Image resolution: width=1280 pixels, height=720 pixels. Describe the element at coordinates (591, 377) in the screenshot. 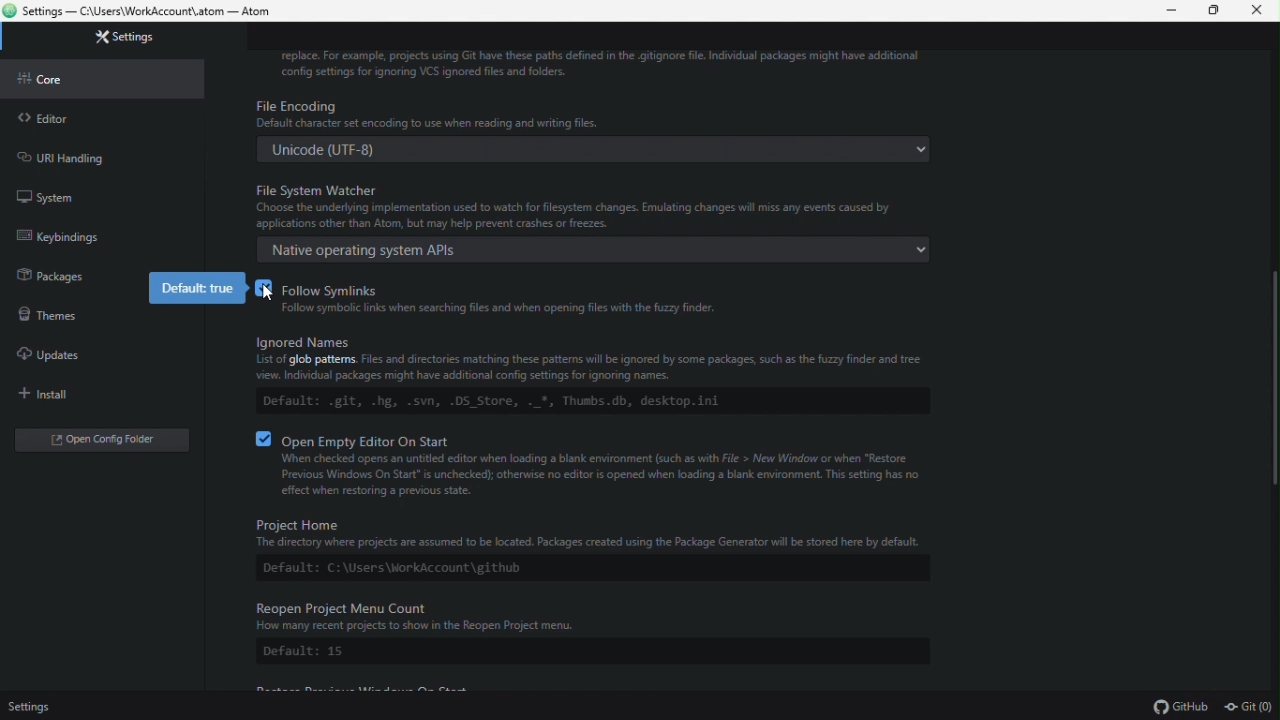

I see `ignored names` at that location.